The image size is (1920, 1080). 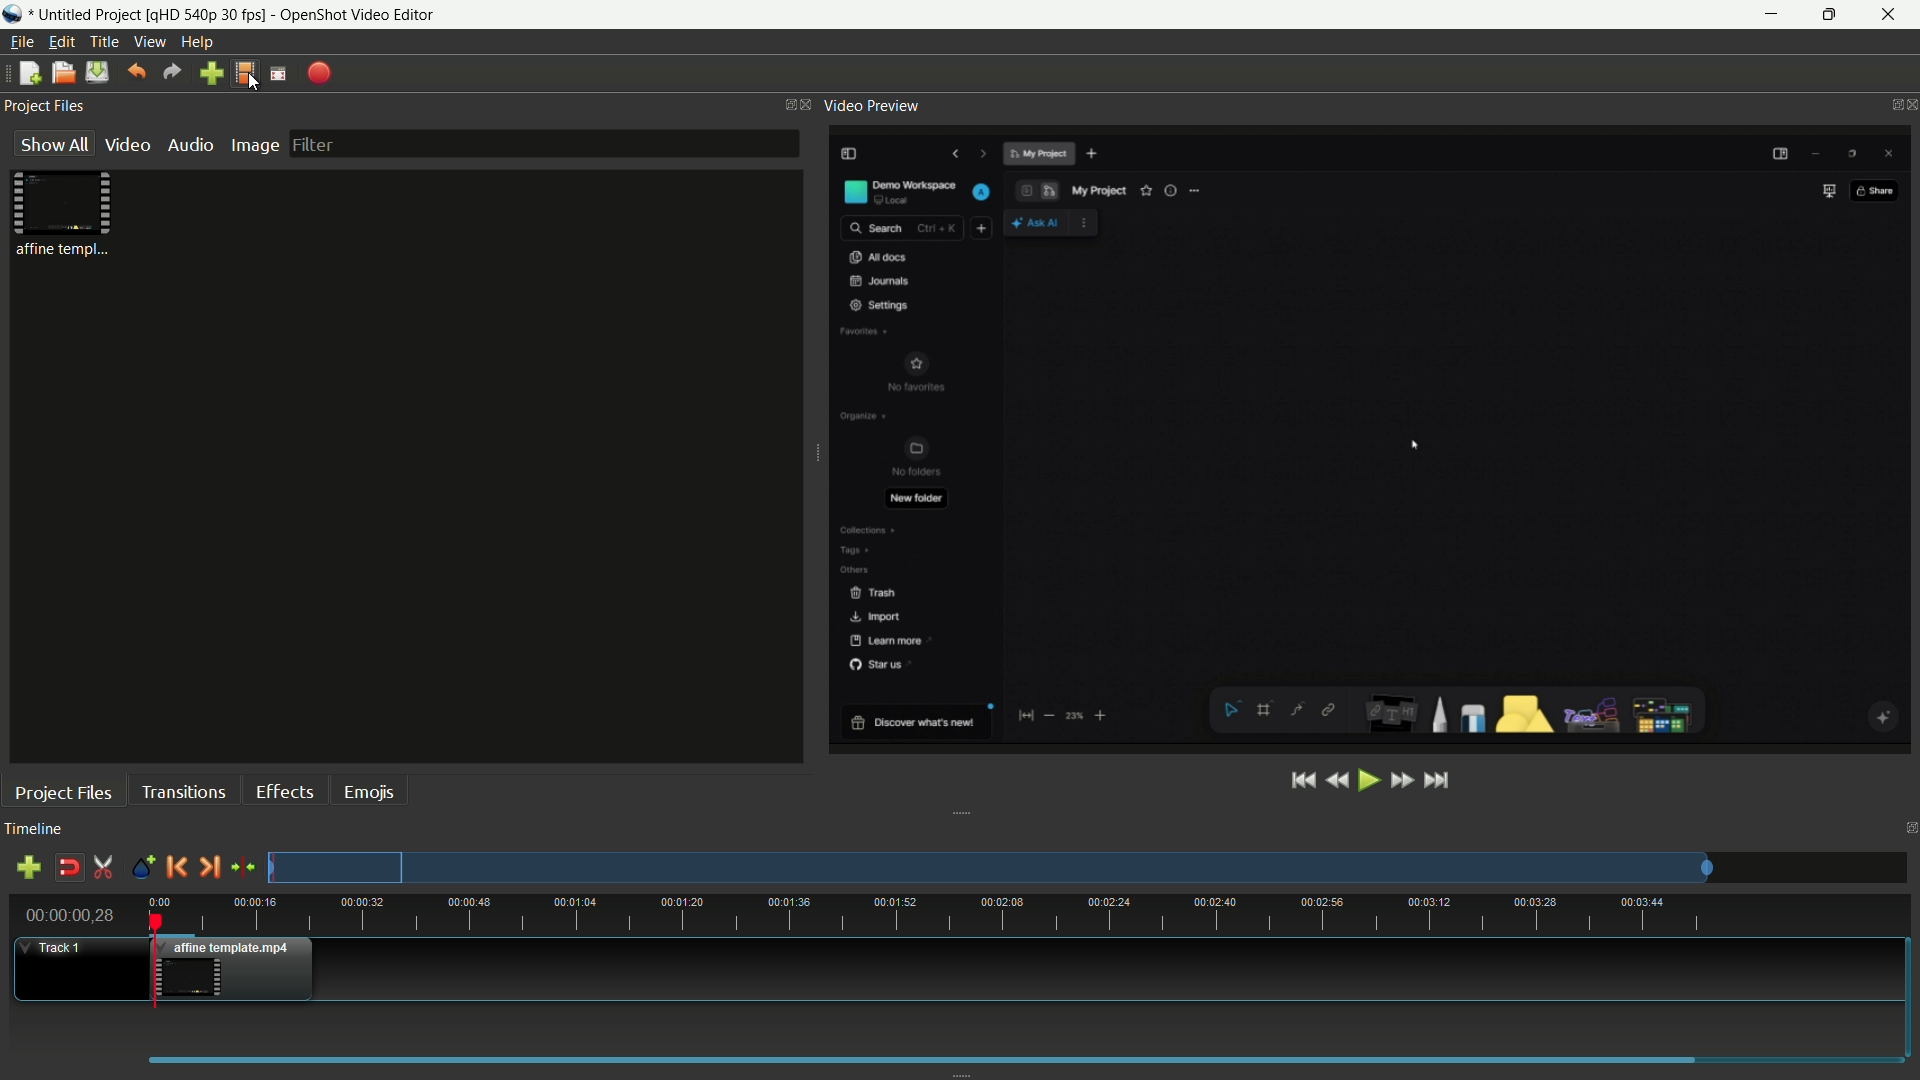 I want to click on fast forward, so click(x=1400, y=782).